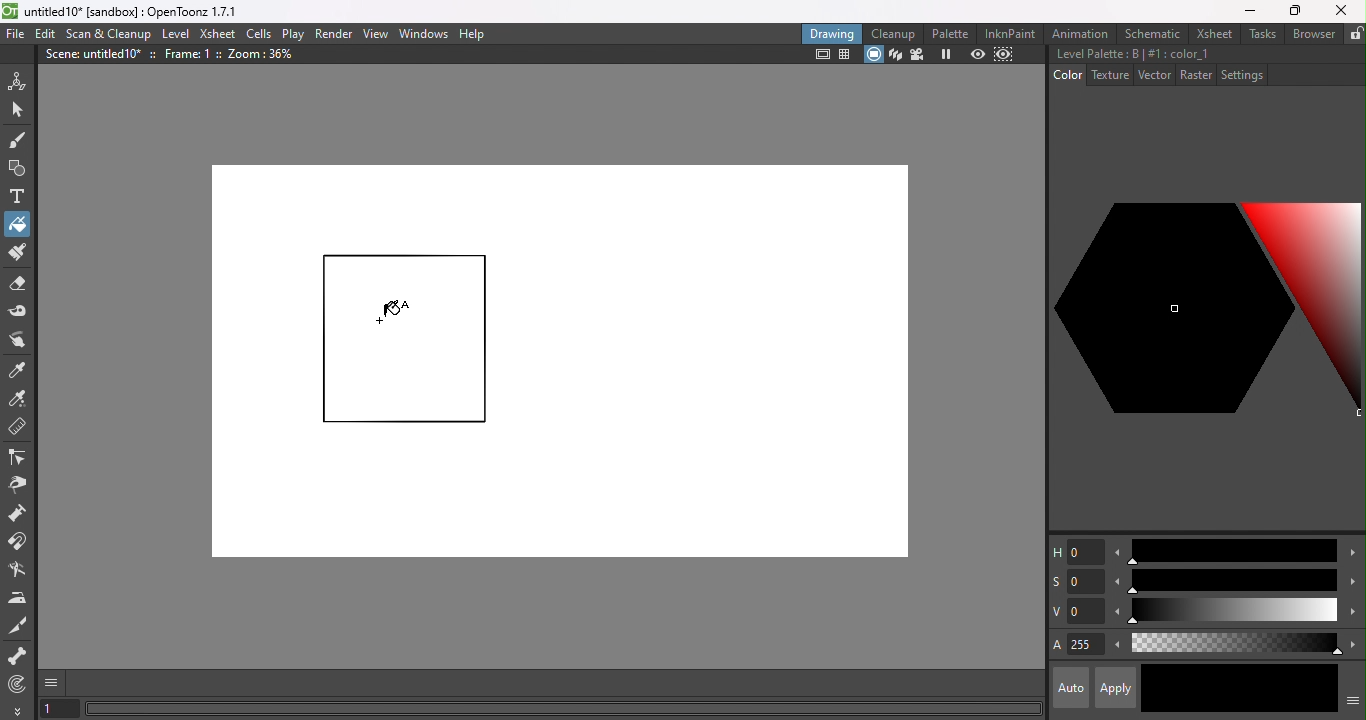 This screenshot has width=1366, height=720. I want to click on Show or hide parts of the color page, so click(1353, 698).